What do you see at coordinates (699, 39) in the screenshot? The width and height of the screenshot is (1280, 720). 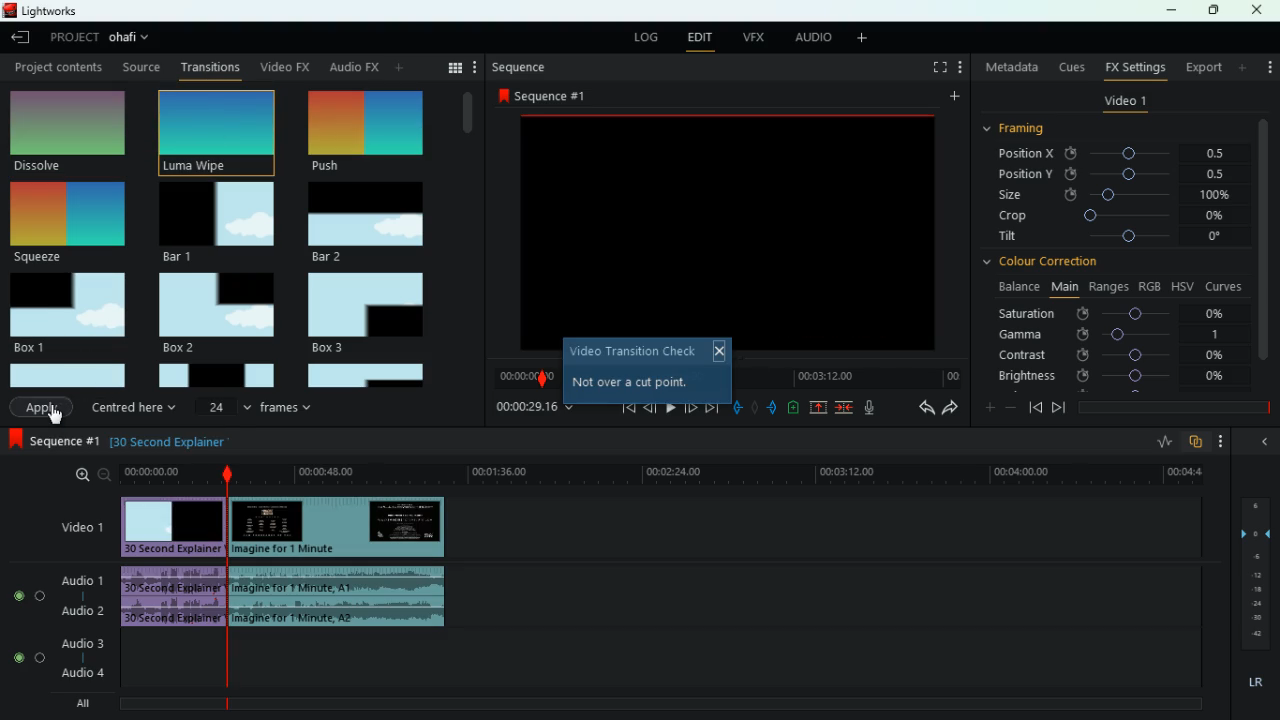 I see `edit` at bounding box center [699, 39].